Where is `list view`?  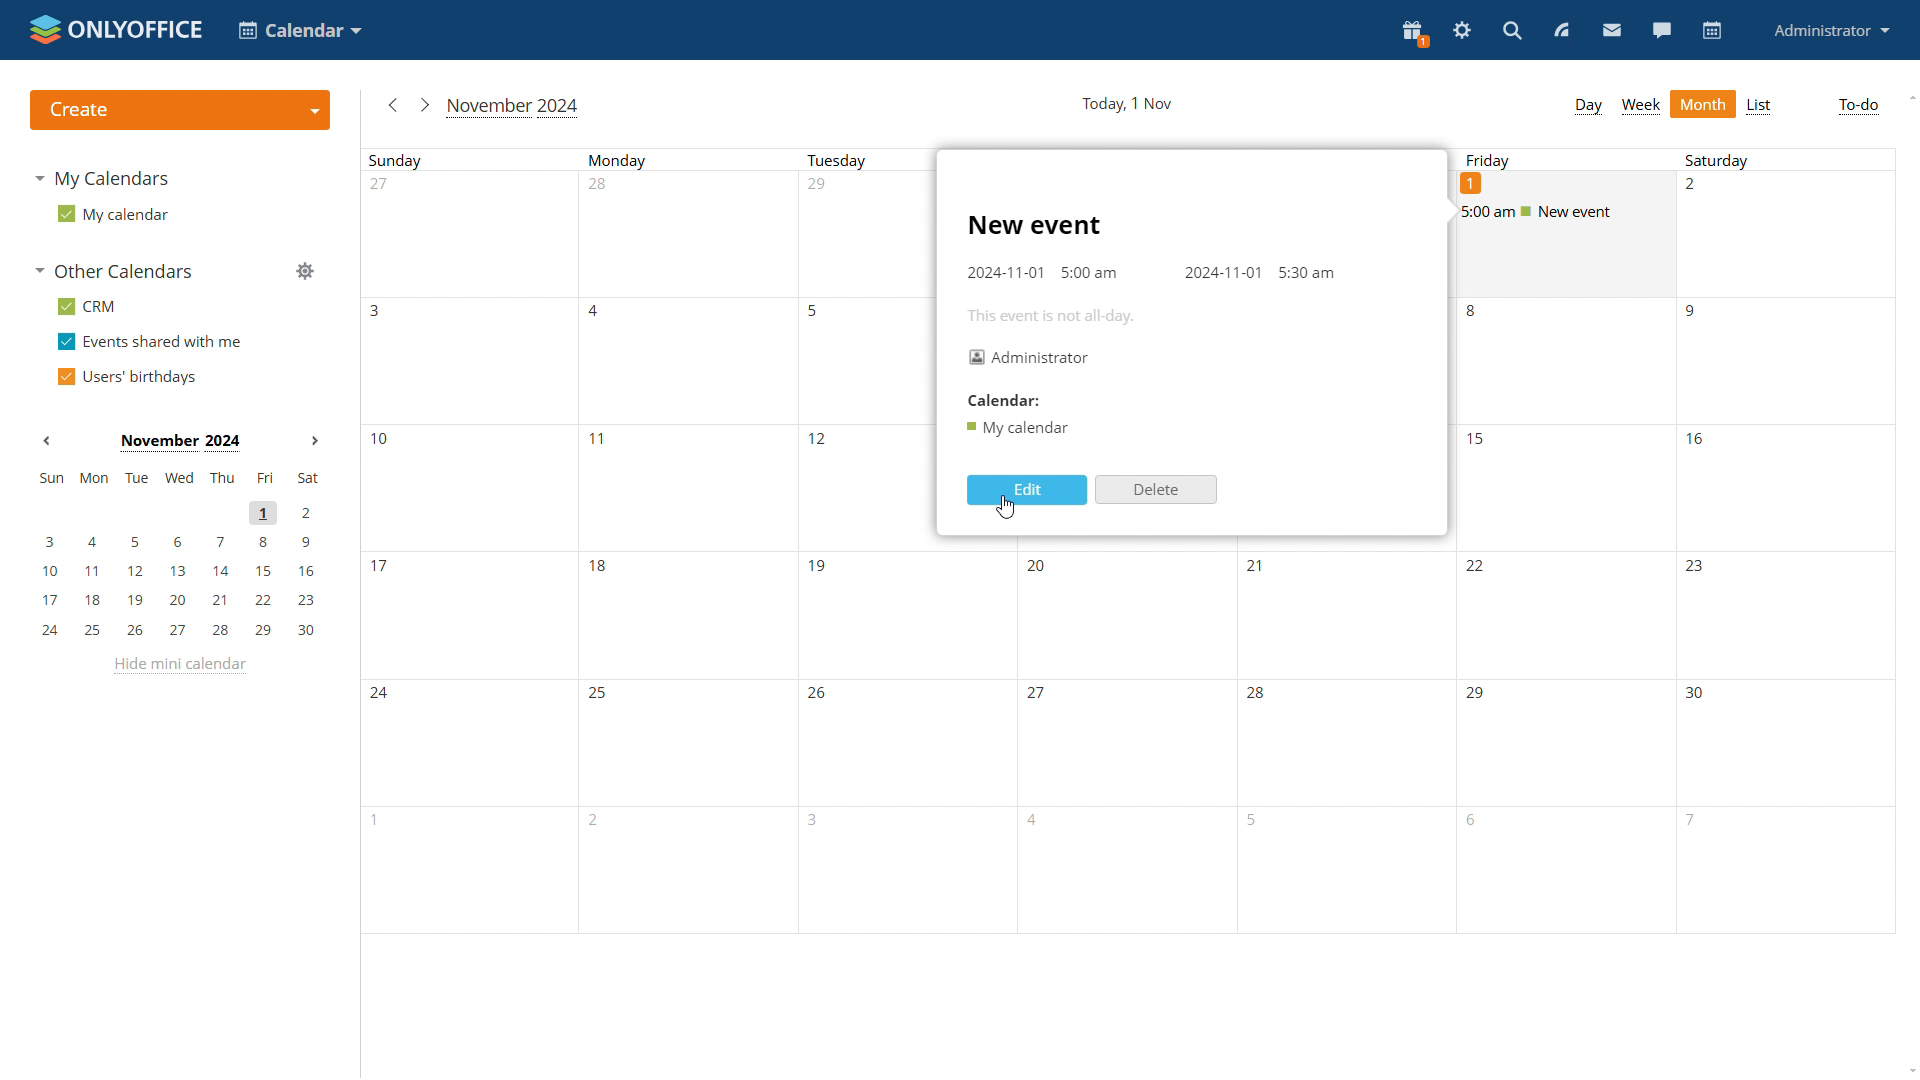 list view is located at coordinates (1760, 107).